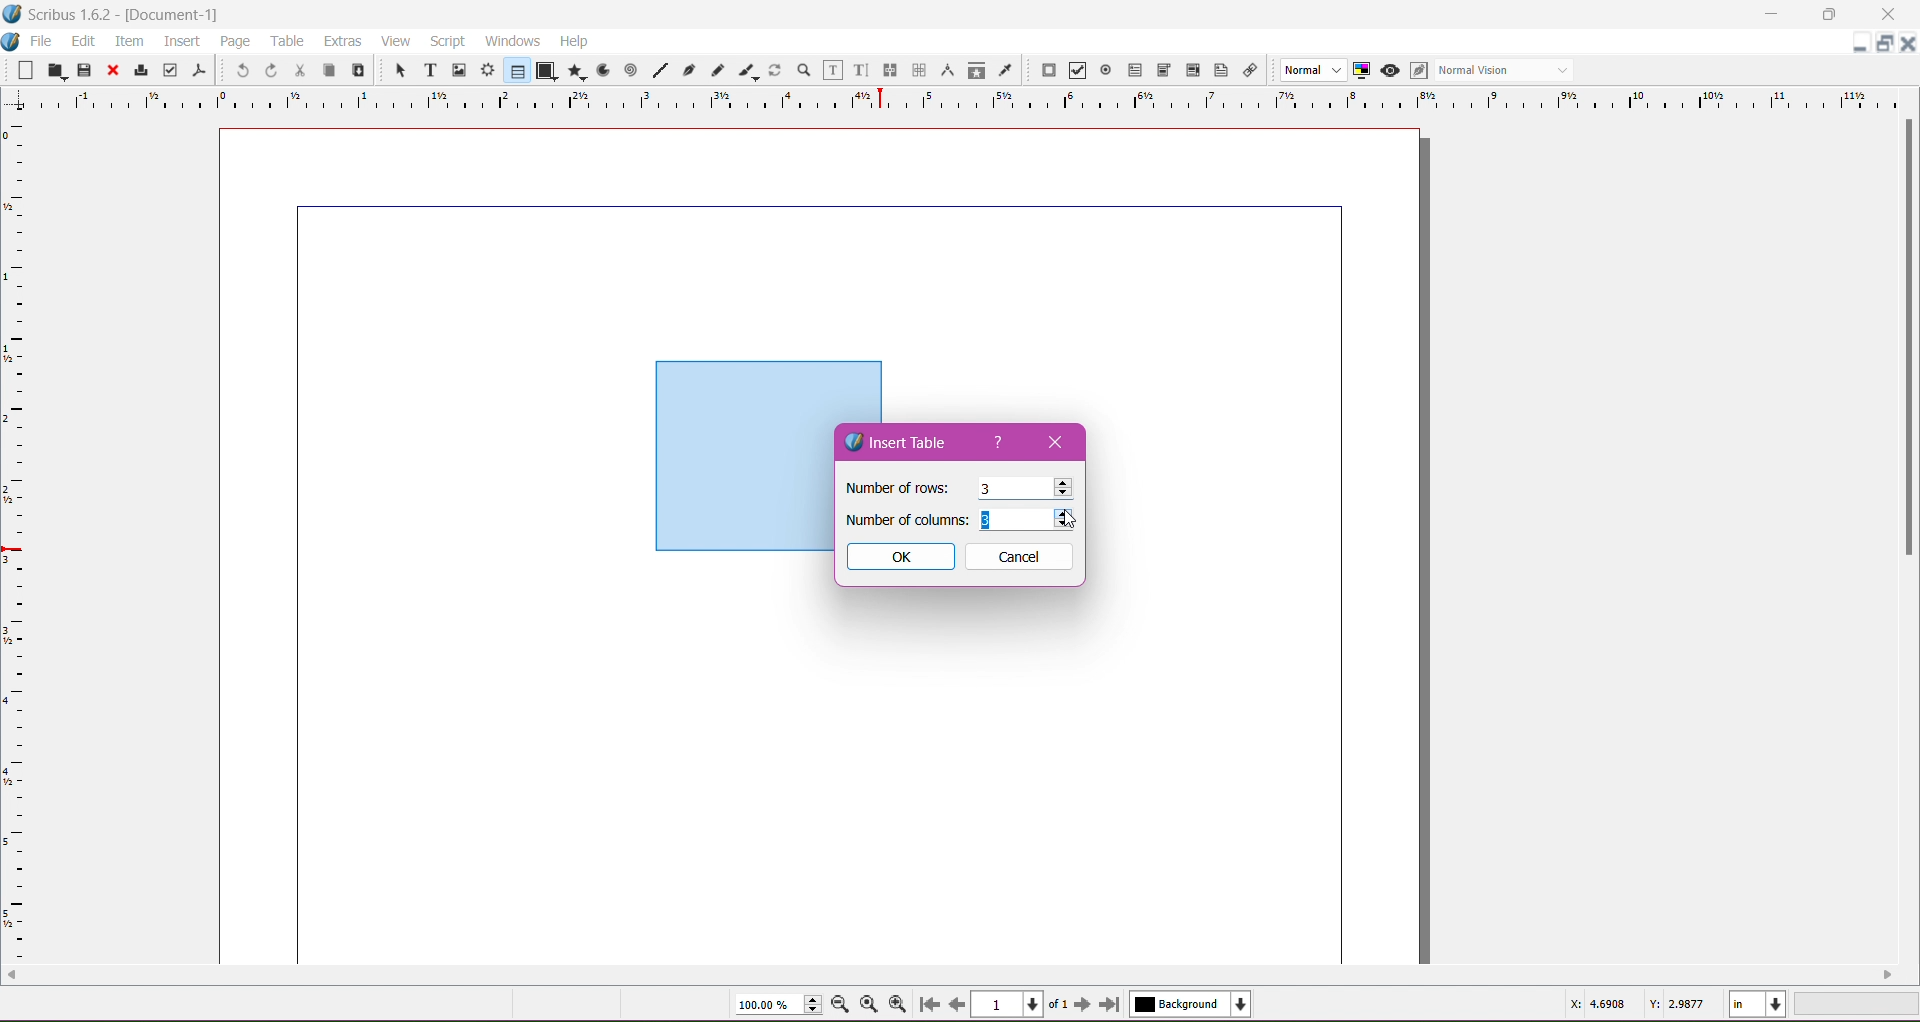 Image resolution: width=1920 pixels, height=1022 pixels. I want to click on Previous page, so click(956, 1003).